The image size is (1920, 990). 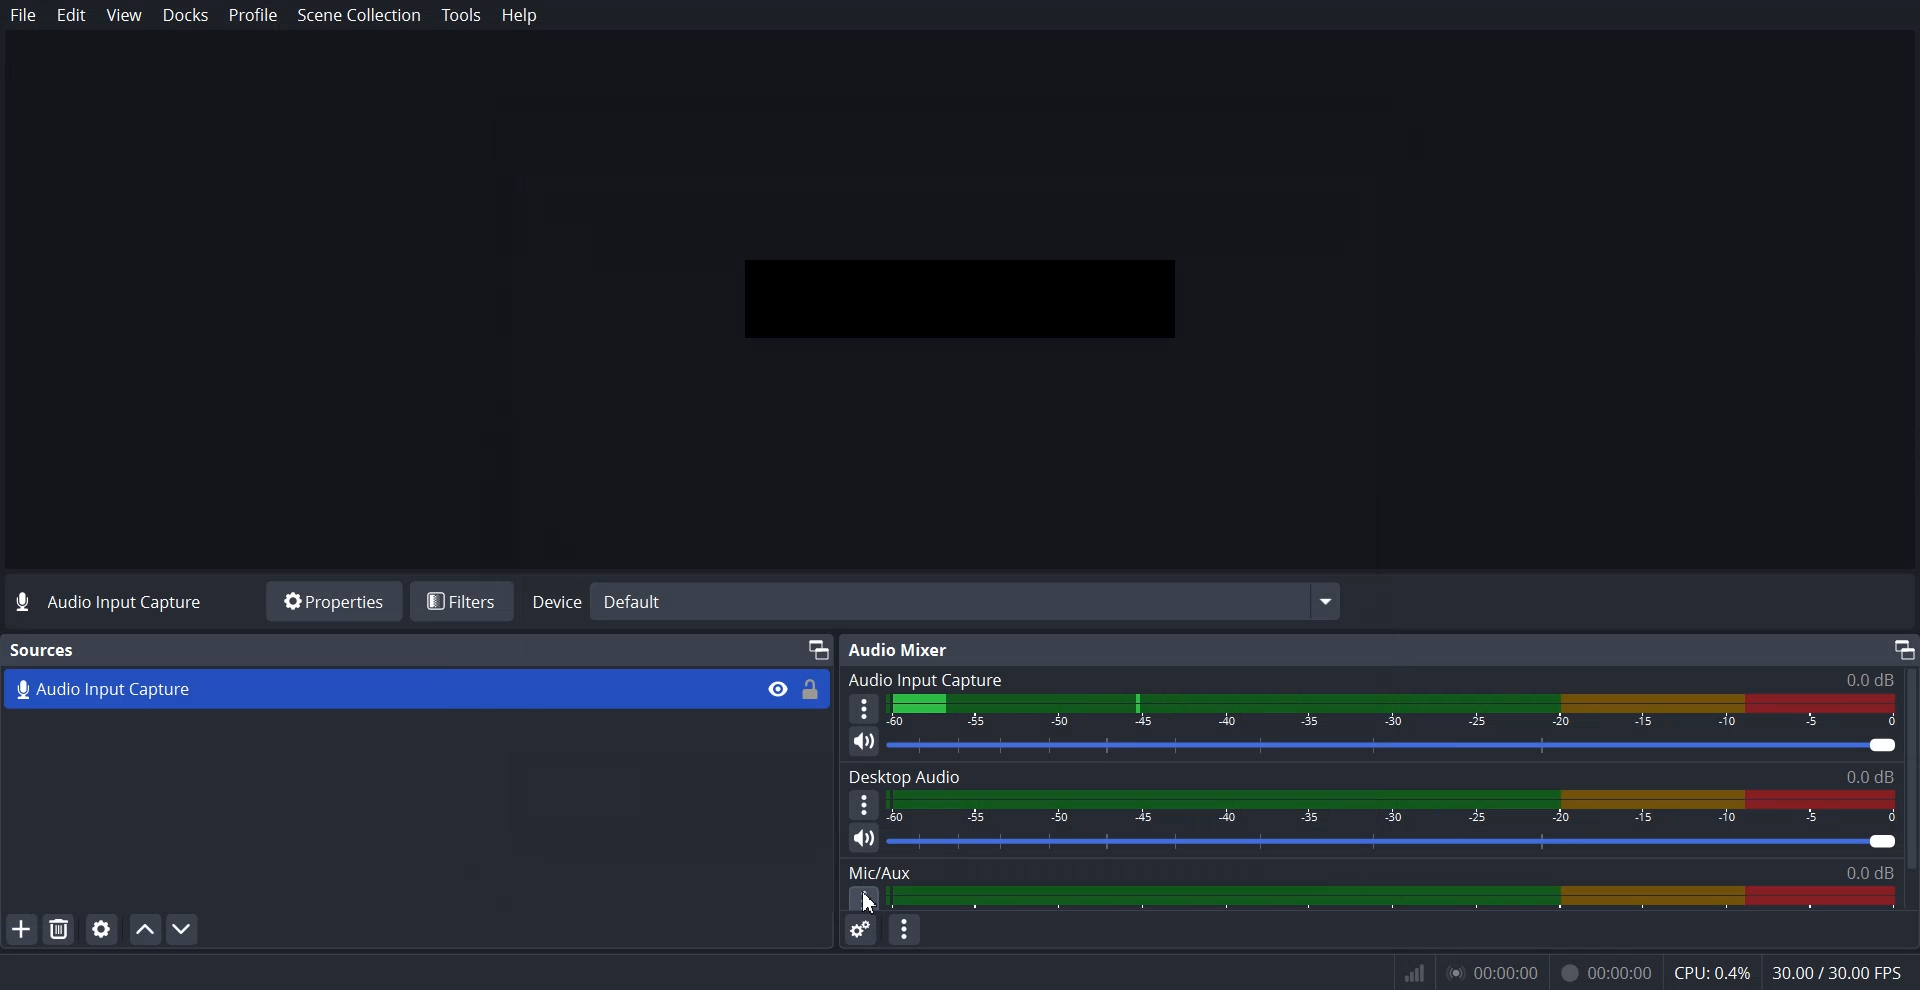 I want to click on Scene Collection, so click(x=360, y=17).